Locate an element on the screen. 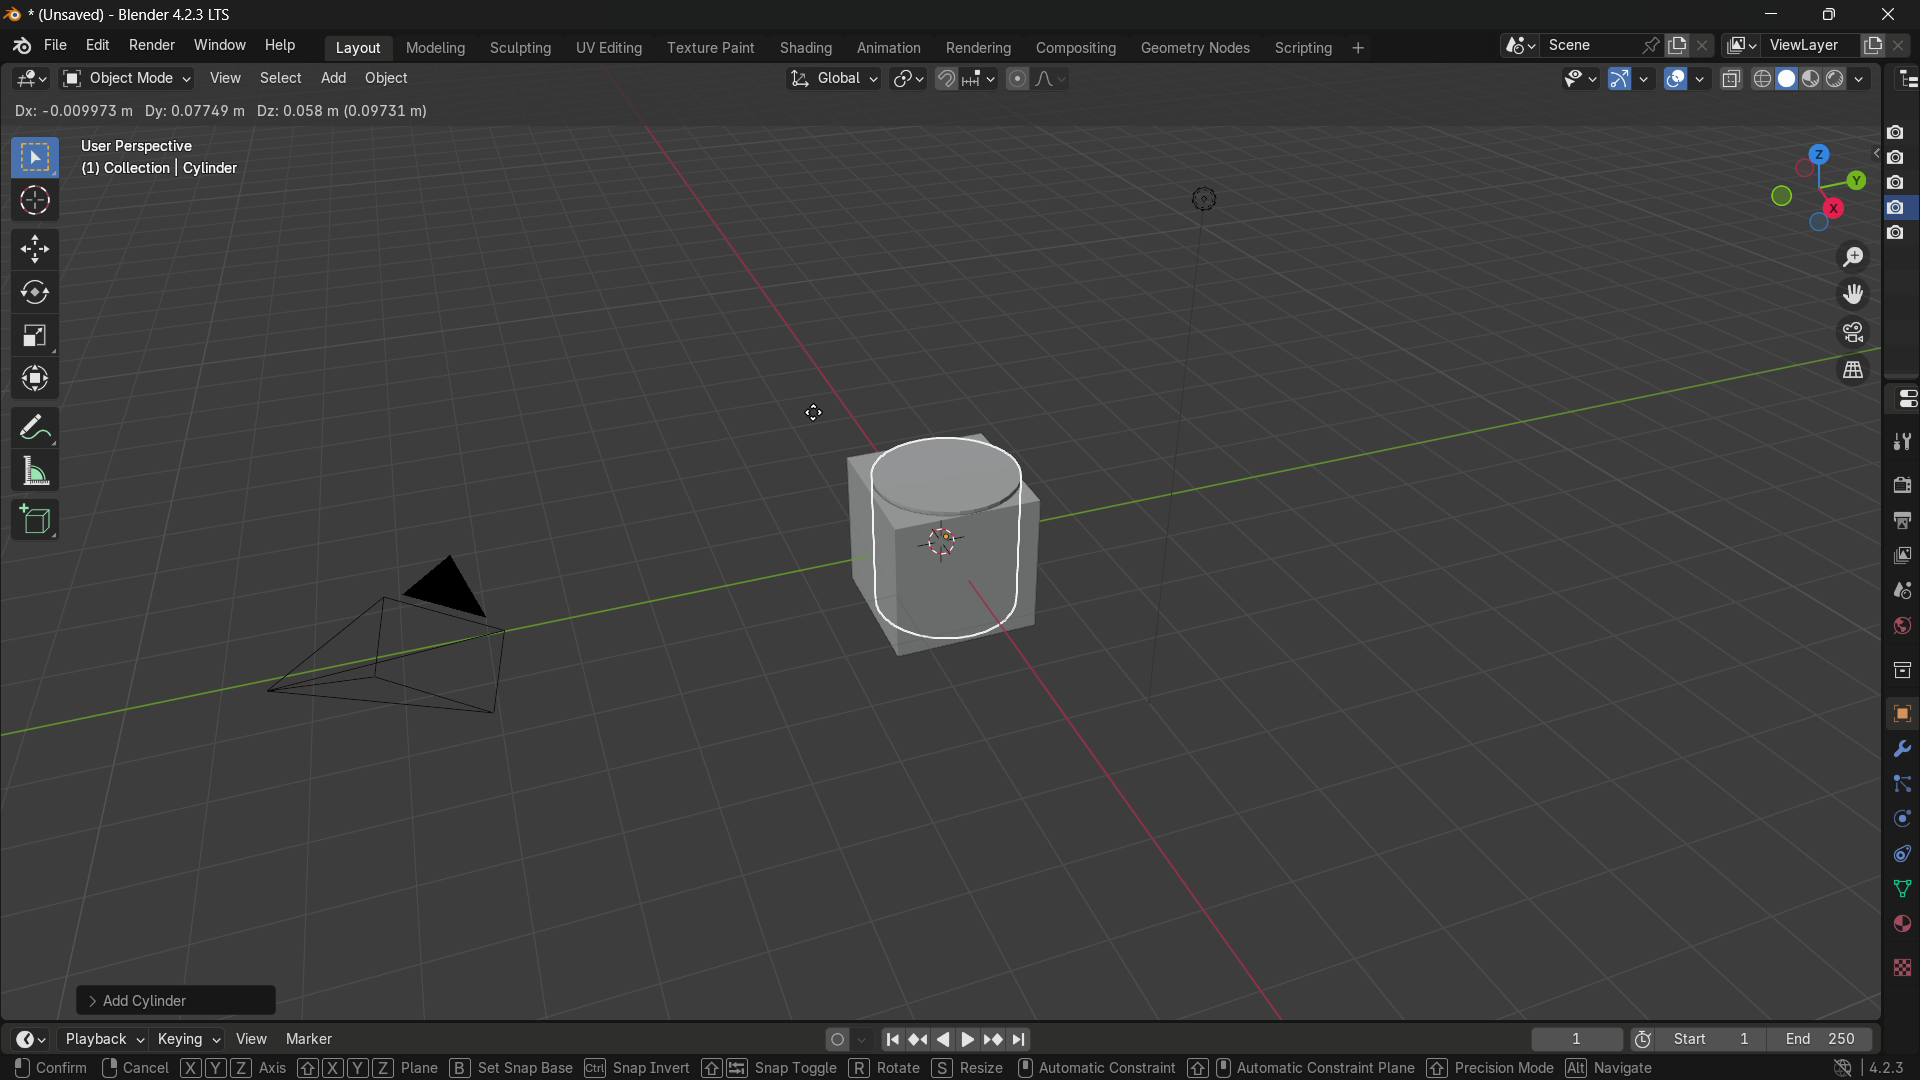 This screenshot has width=1920, height=1080. cursor is located at coordinates (36, 202).